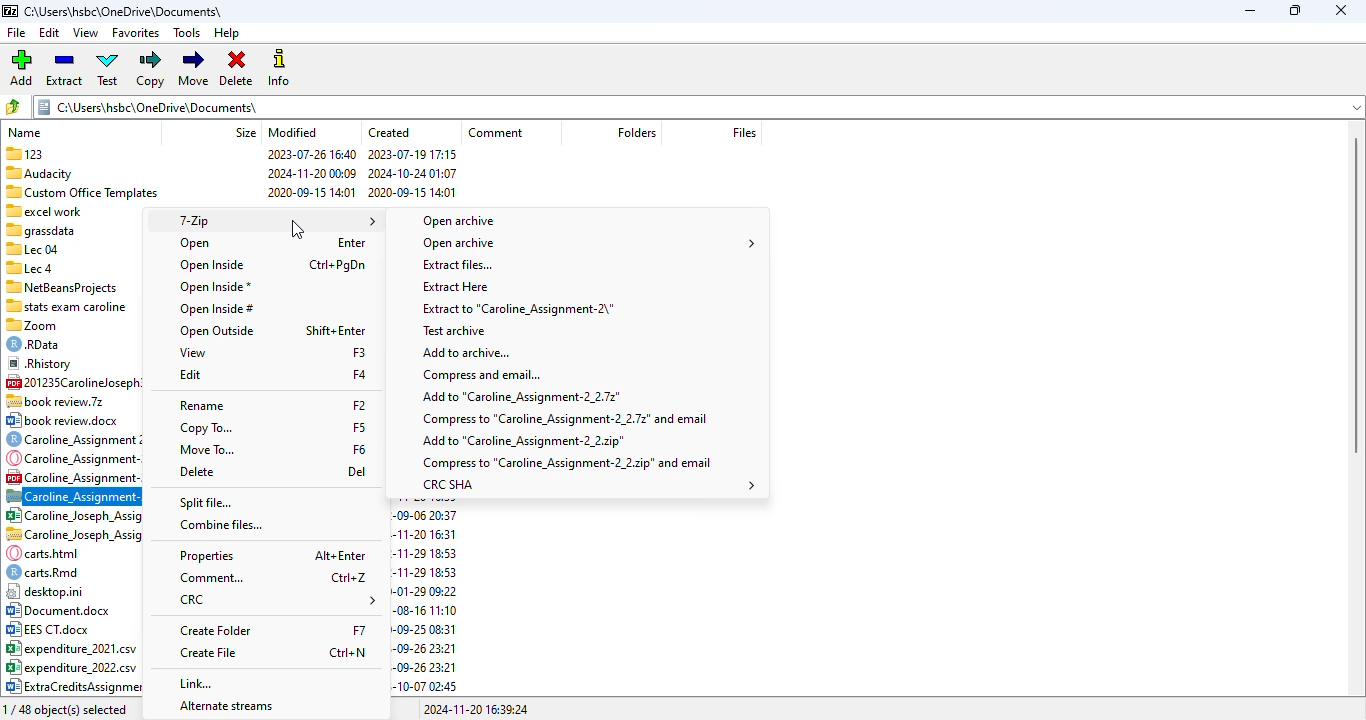  What do you see at coordinates (230, 190) in the screenshot?
I see `‘3 Custom Office Templates 2020-09-15 14:01 2020-09-15 14:01` at bounding box center [230, 190].